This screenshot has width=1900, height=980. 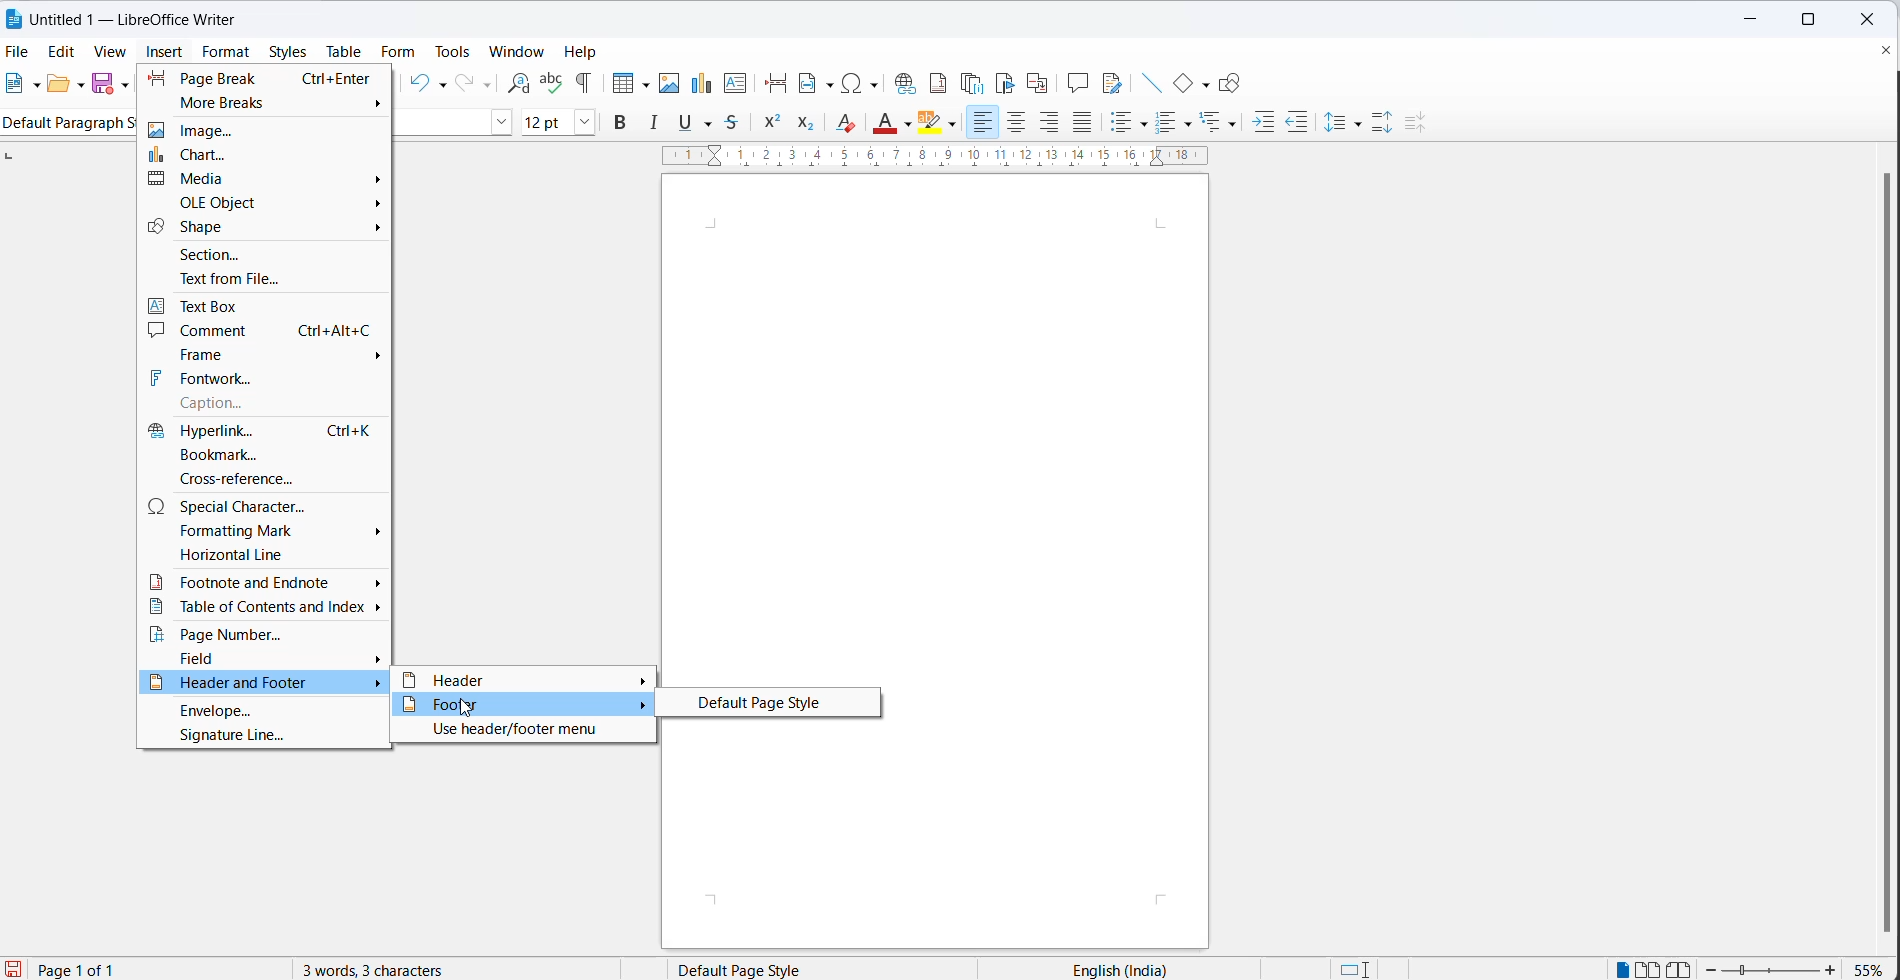 I want to click on Default paragraph style, so click(x=73, y=125).